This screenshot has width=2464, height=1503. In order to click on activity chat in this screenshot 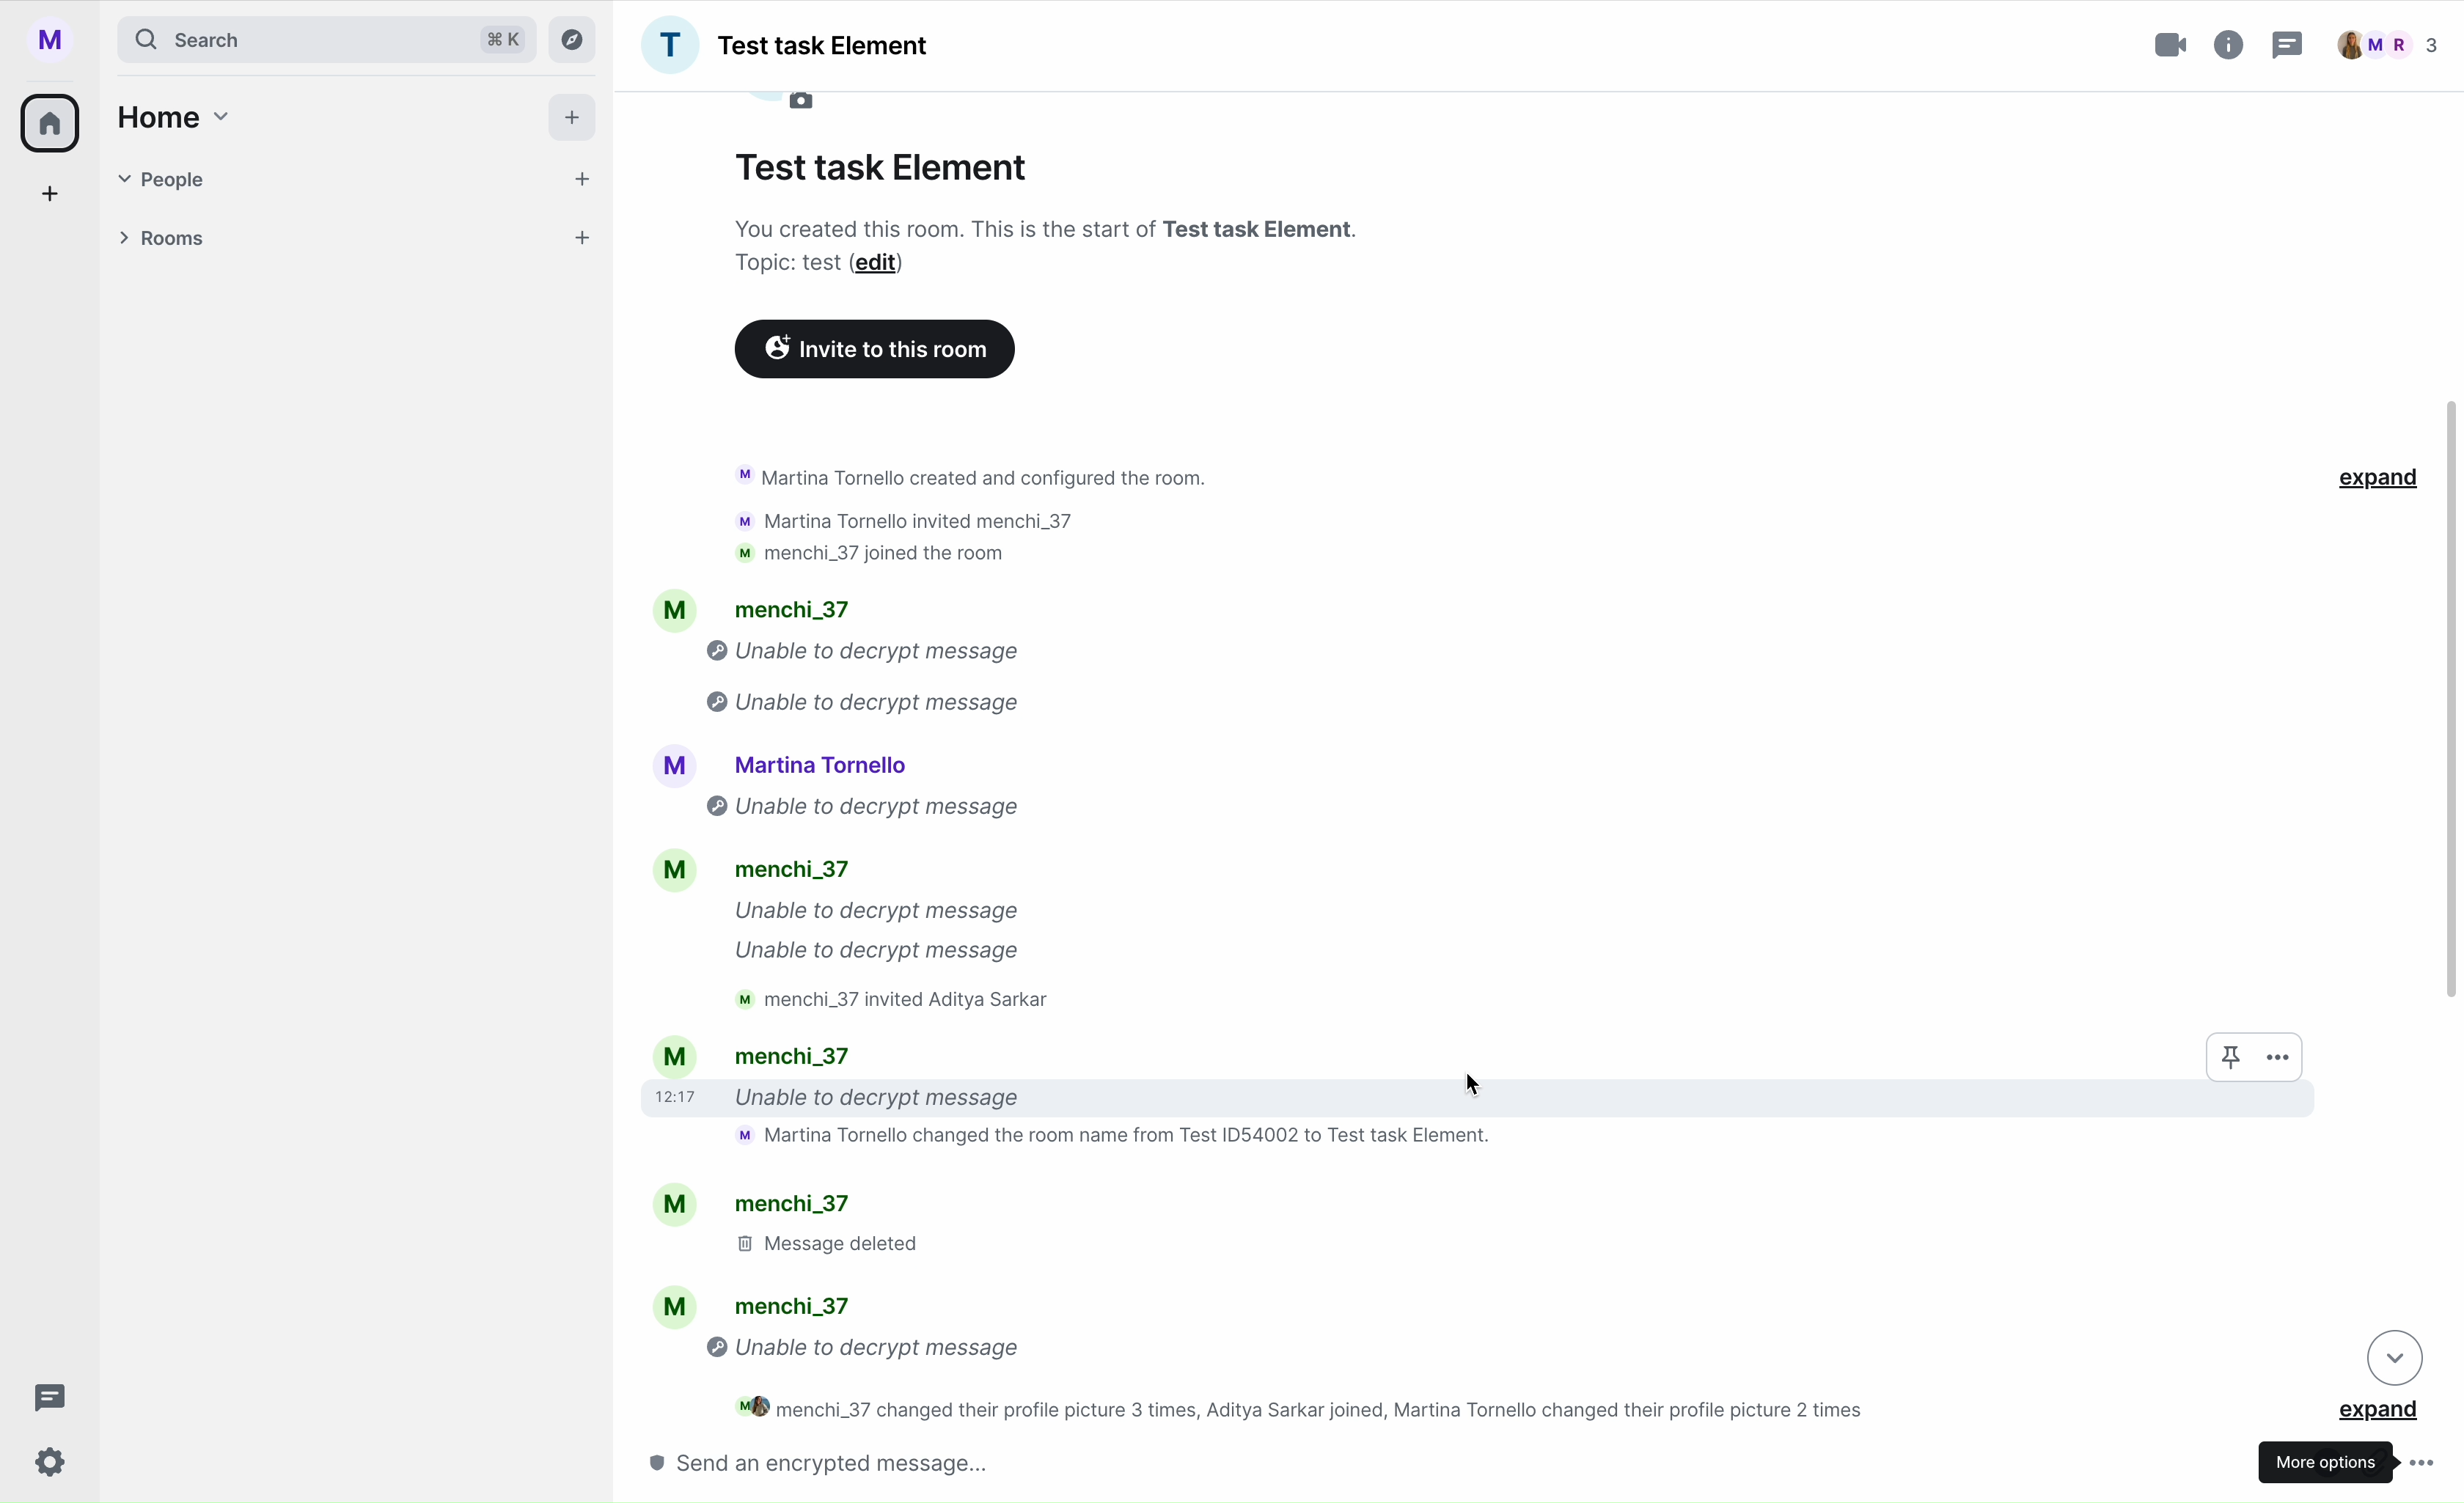, I will do `click(1193, 801)`.